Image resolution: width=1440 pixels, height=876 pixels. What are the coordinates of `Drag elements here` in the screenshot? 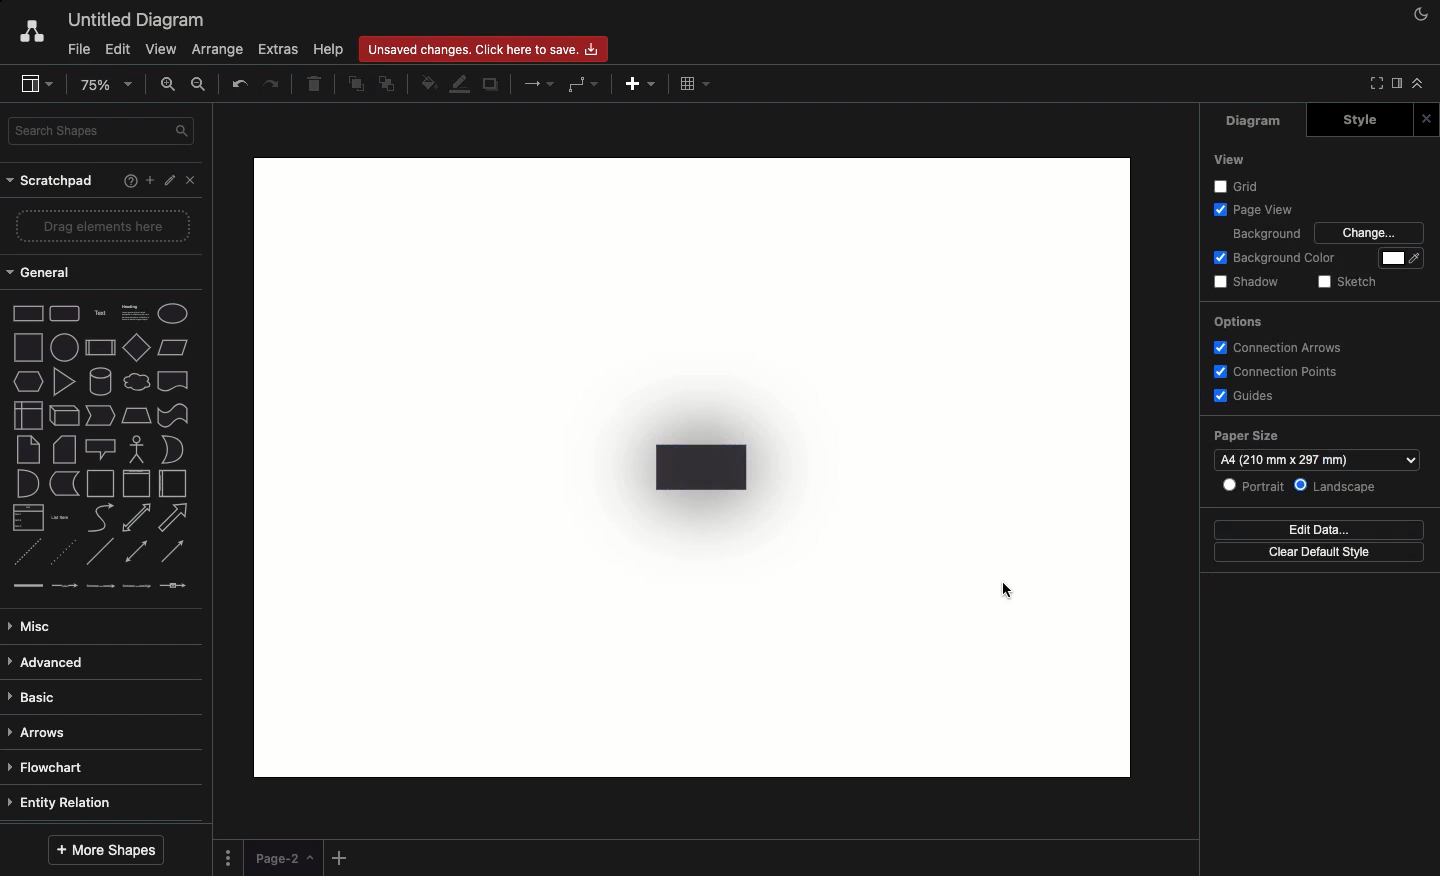 It's located at (106, 225).